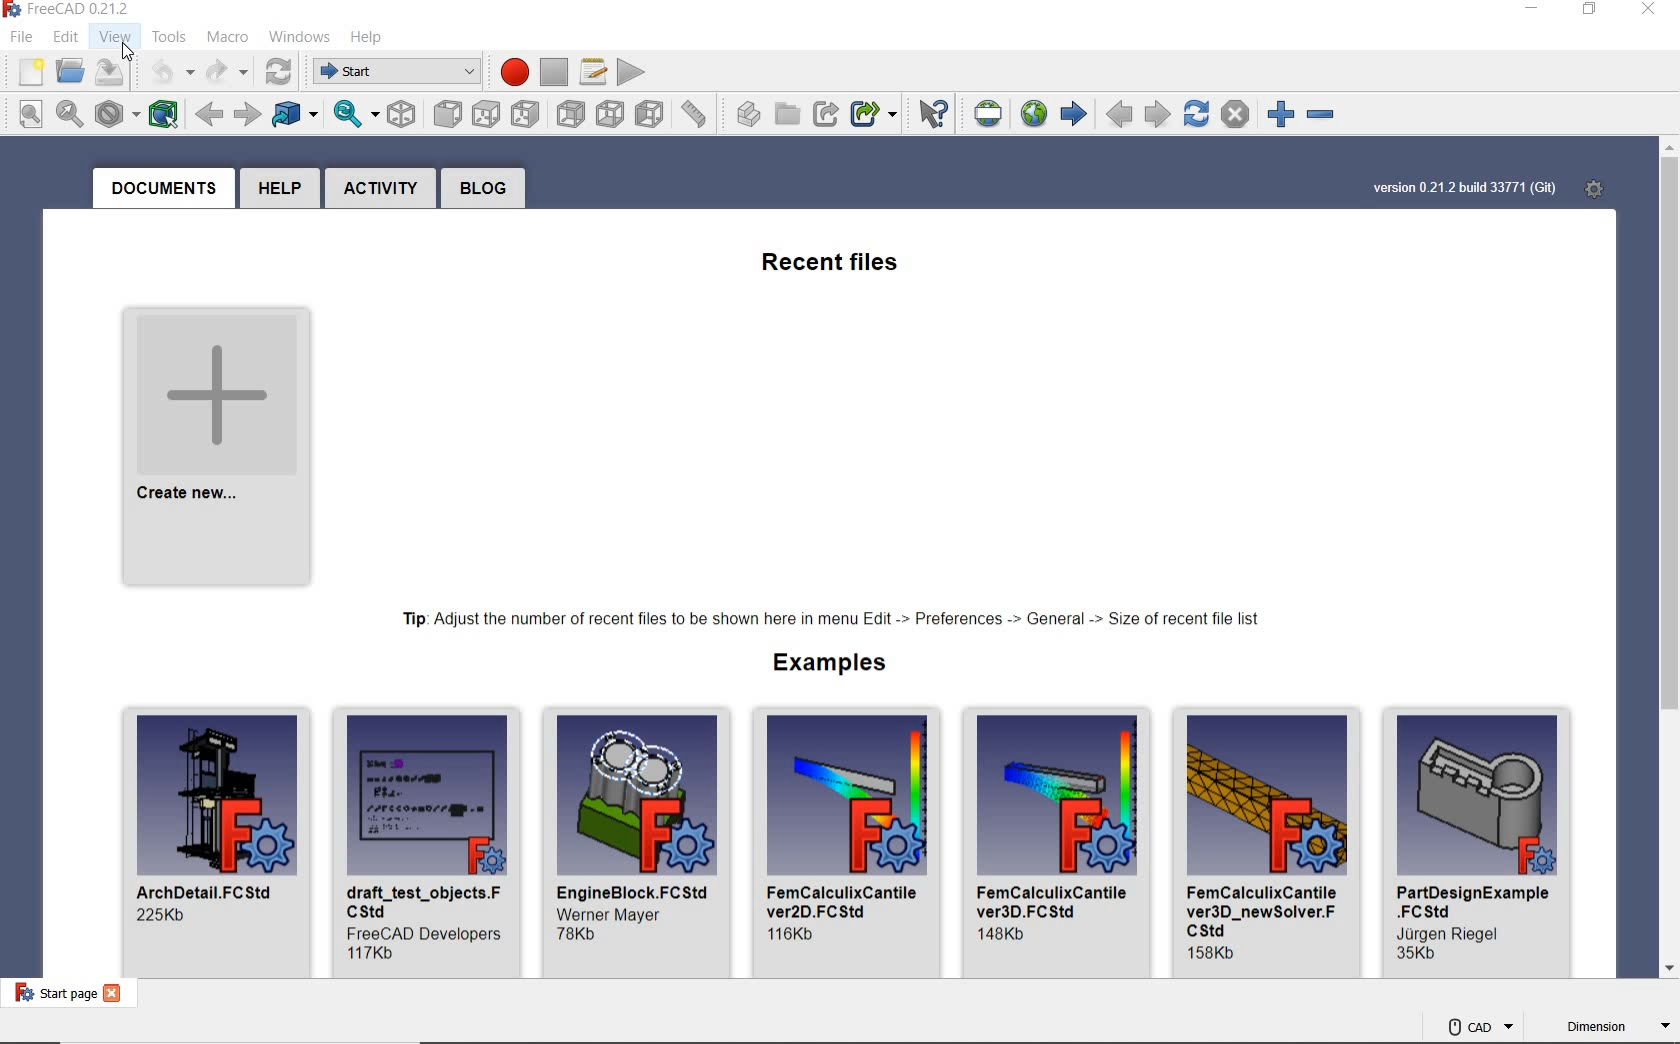 This screenshot has height=1044, width=1680. I want to click on undo, so click(163, 72).